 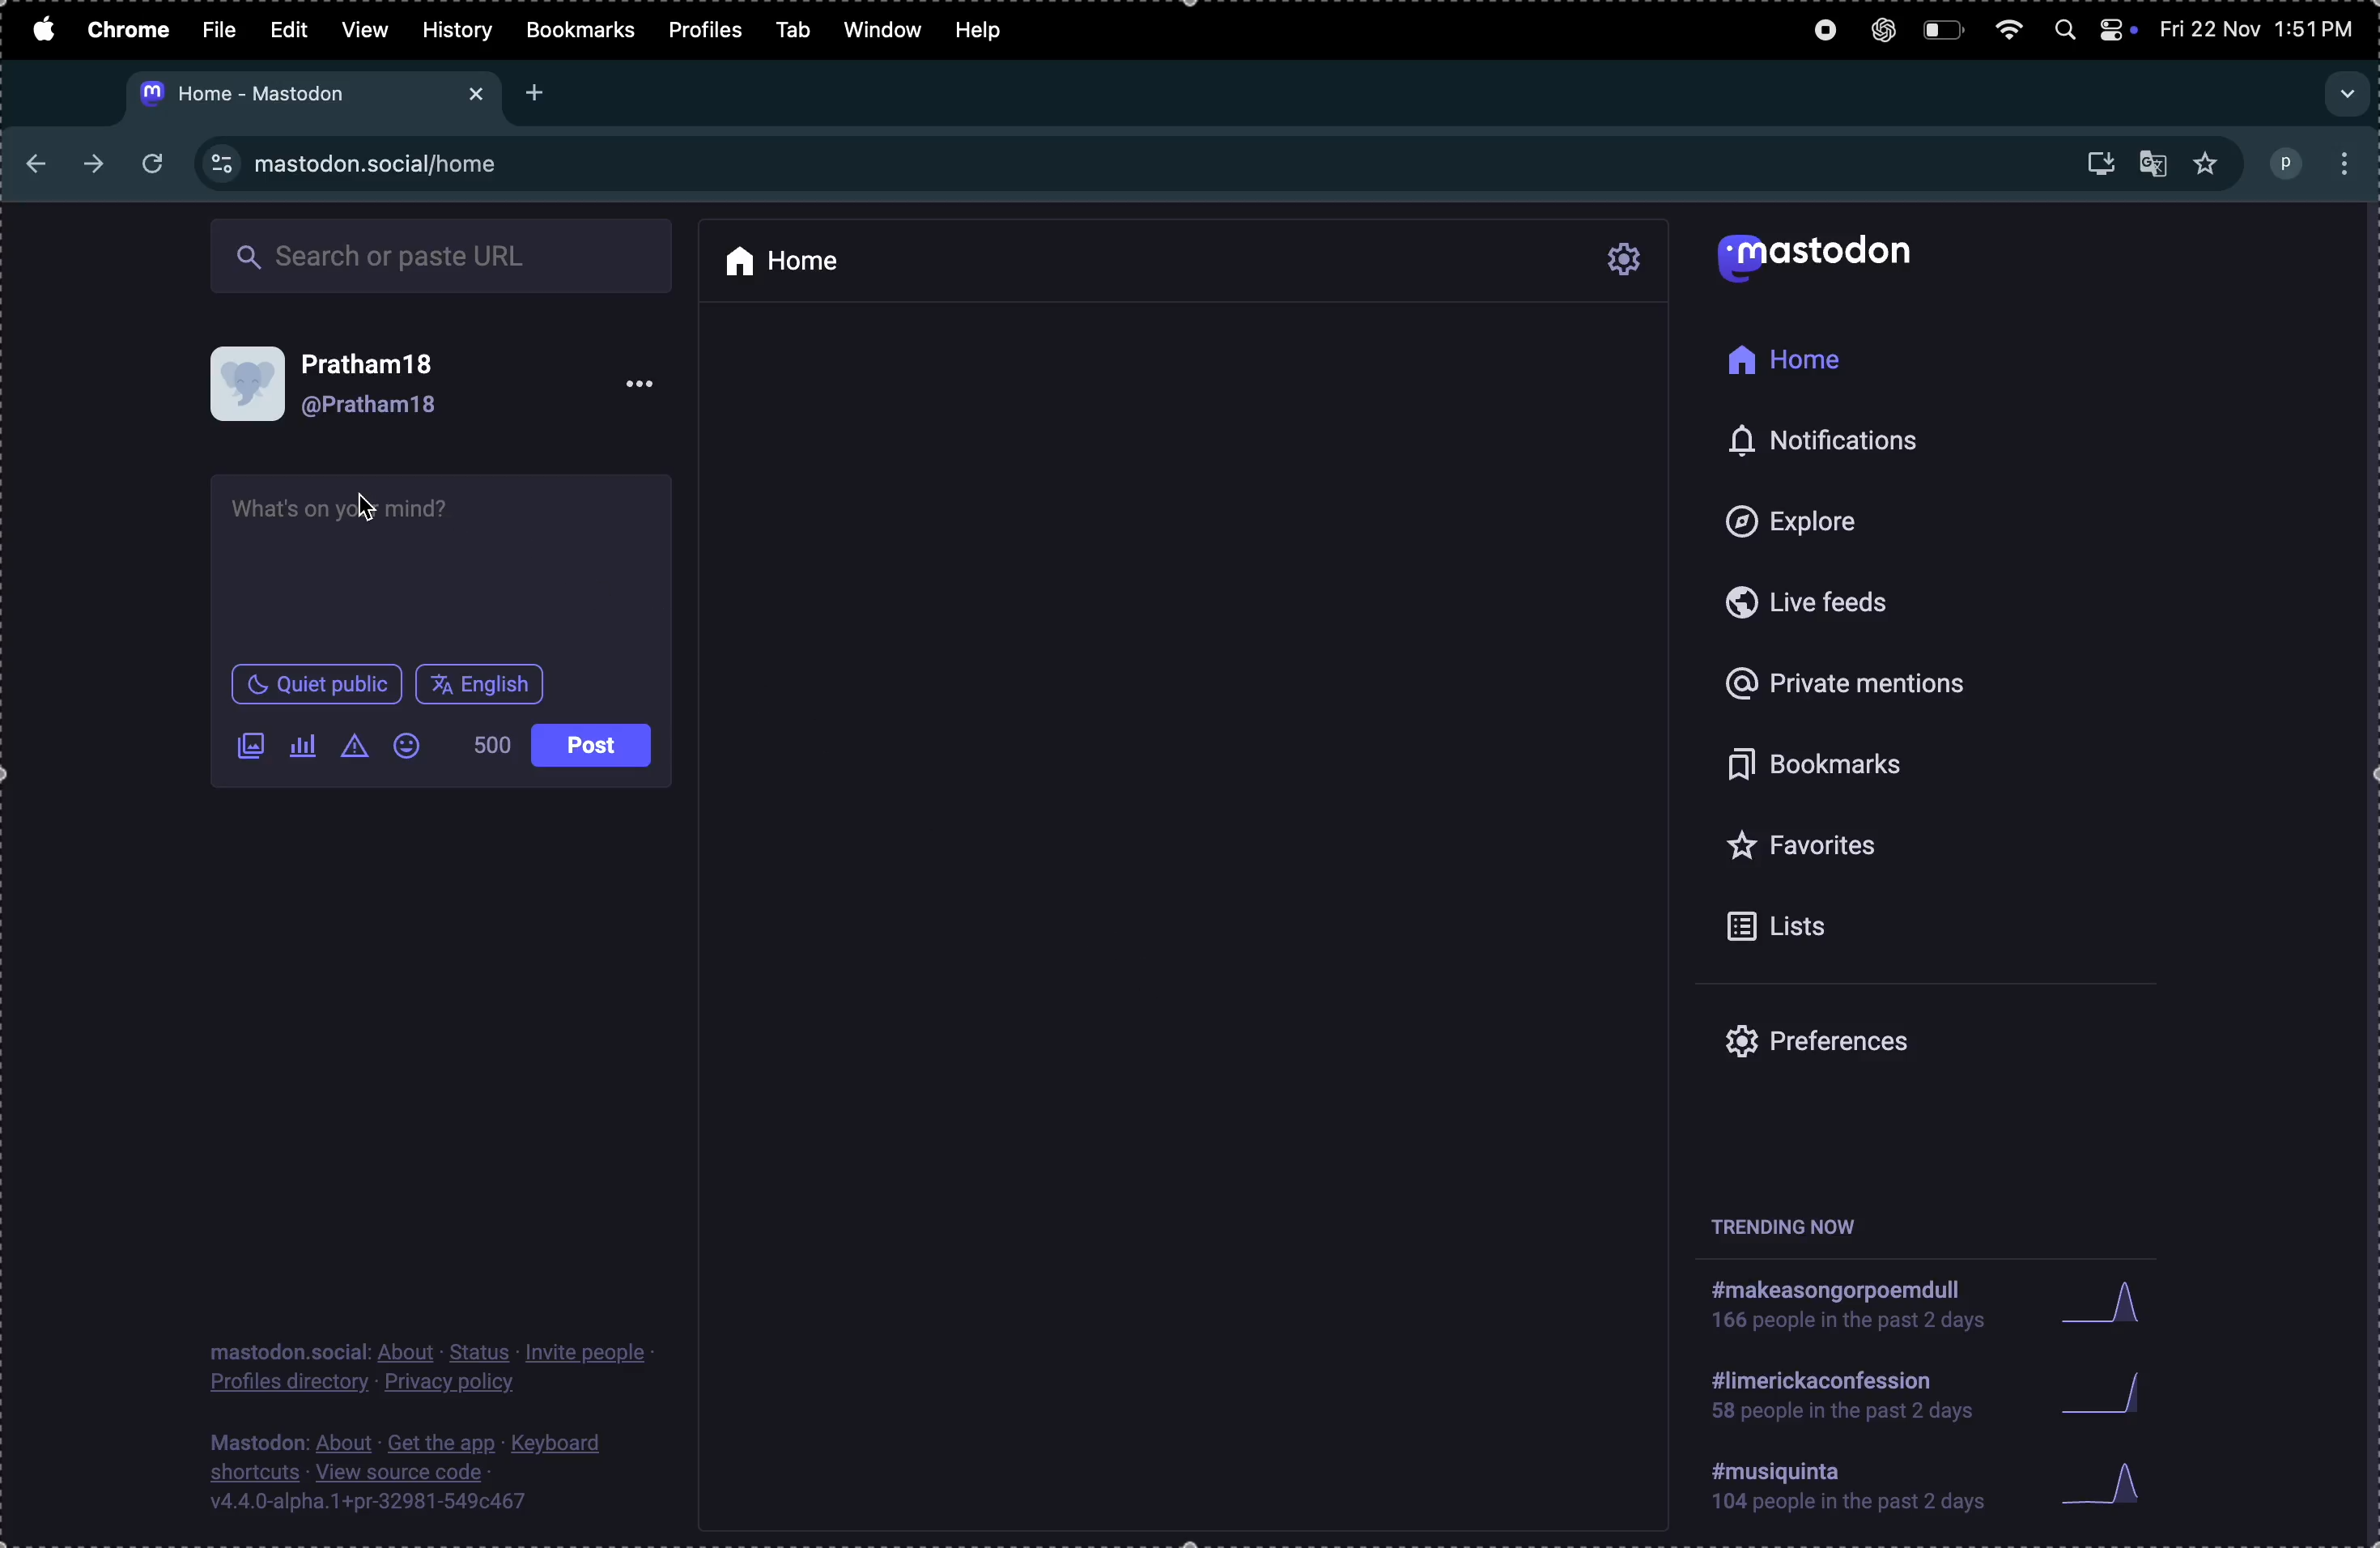 What do you see at coordinates (2257, 27) in the screenshot?
I see `date and time` at bounding box center [2257, 27].